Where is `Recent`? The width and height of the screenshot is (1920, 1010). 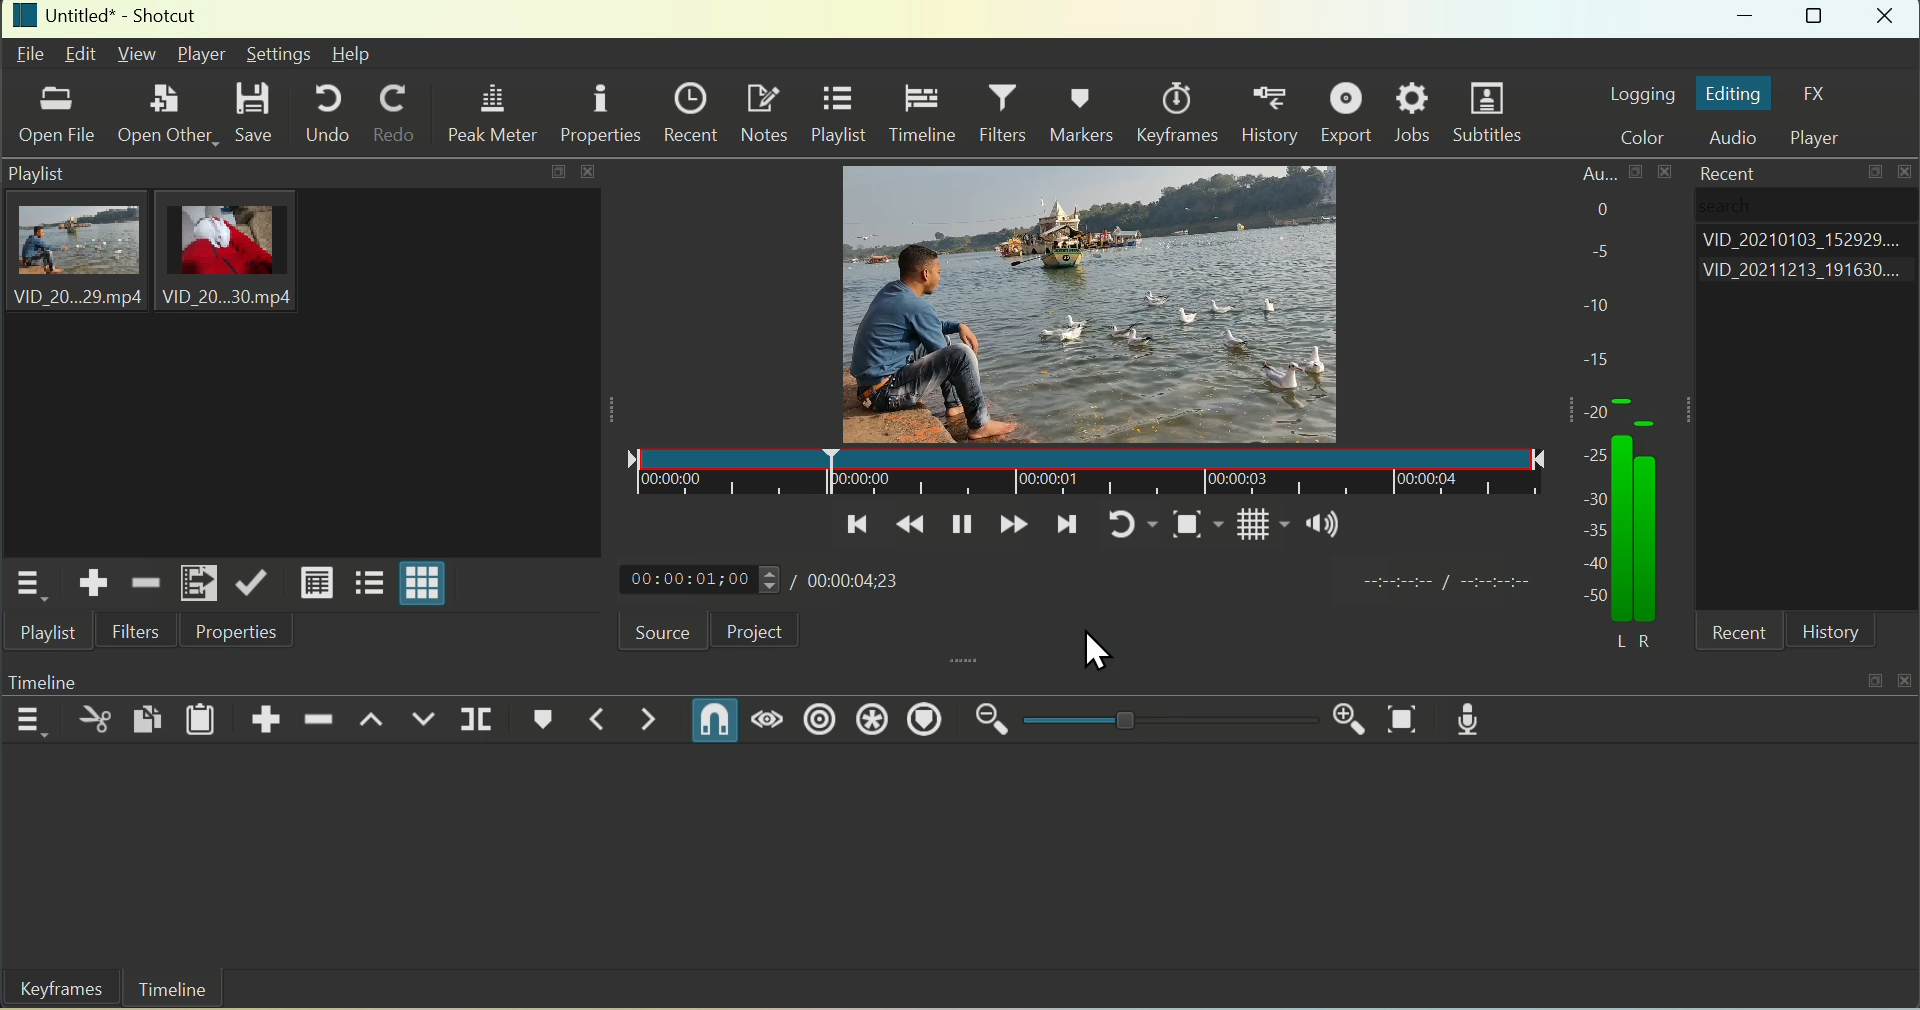
Recent is located at coordinates (1722, 172).